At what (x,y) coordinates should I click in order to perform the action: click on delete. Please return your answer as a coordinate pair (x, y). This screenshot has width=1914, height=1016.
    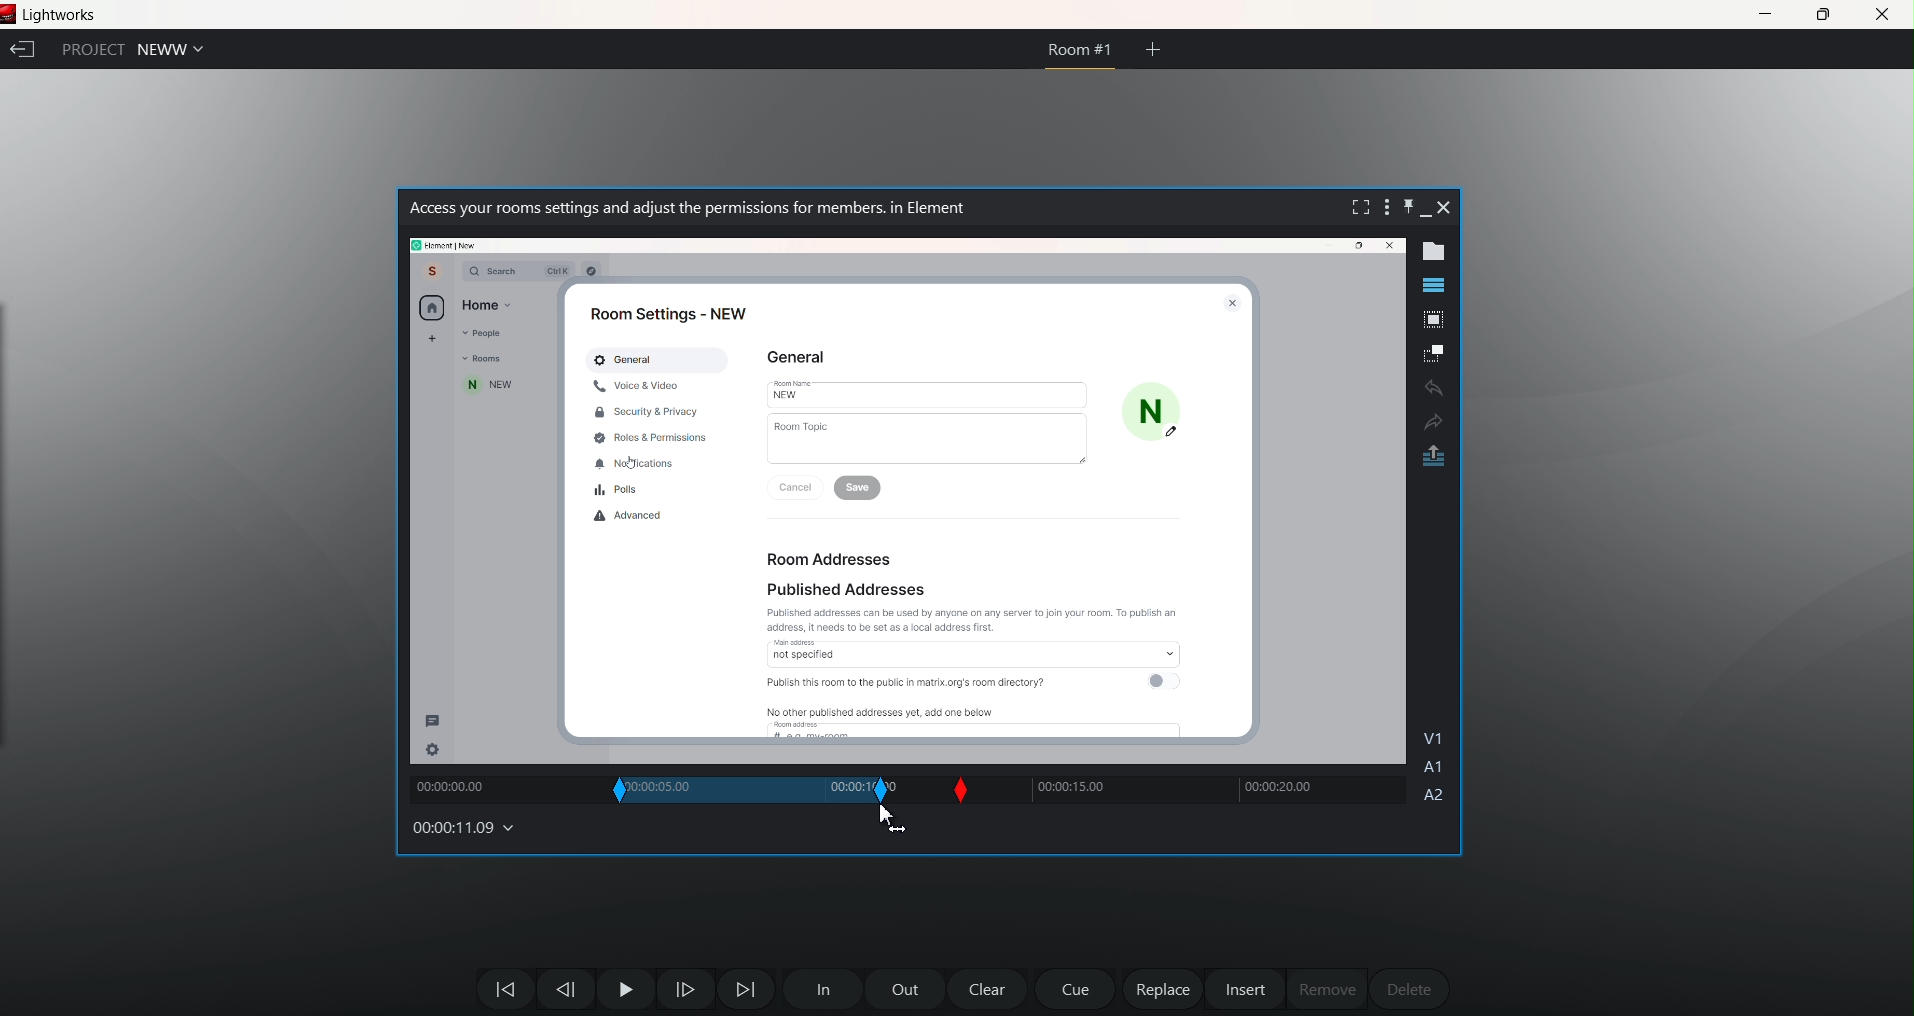
    Looking at the image, I should click on (1409, 988).